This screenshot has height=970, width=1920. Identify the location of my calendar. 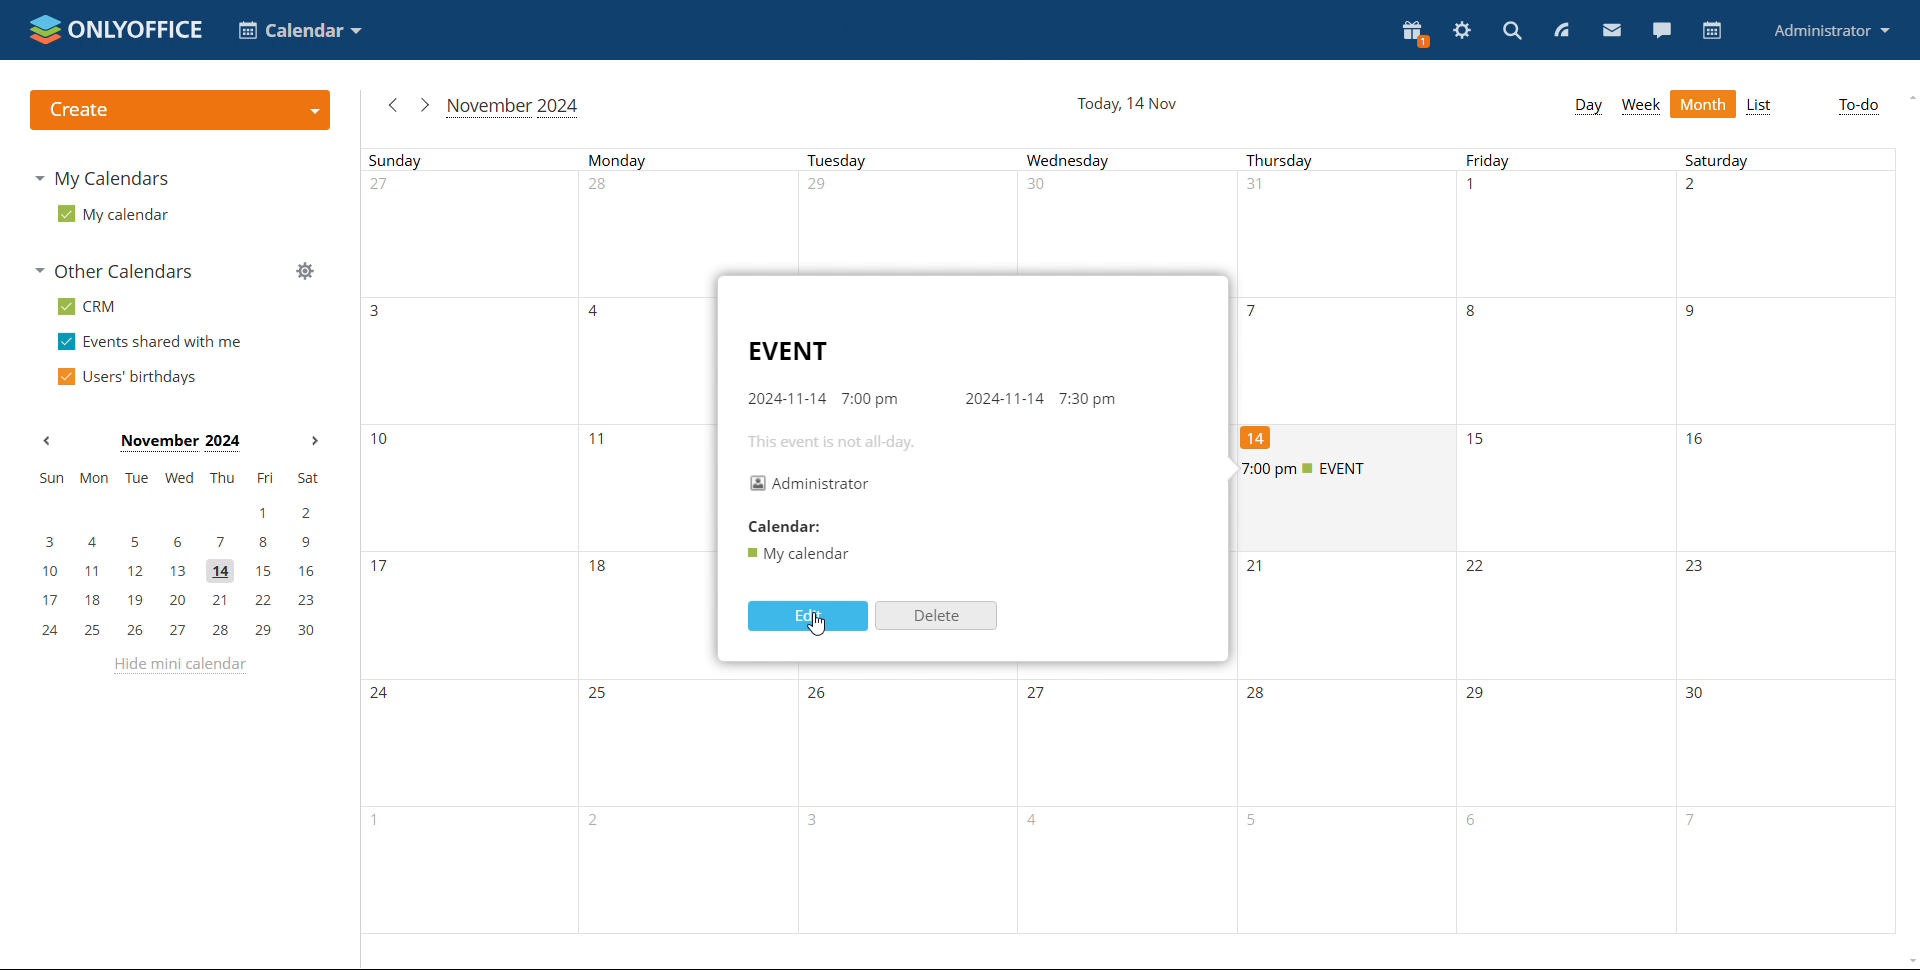
(114, 214).